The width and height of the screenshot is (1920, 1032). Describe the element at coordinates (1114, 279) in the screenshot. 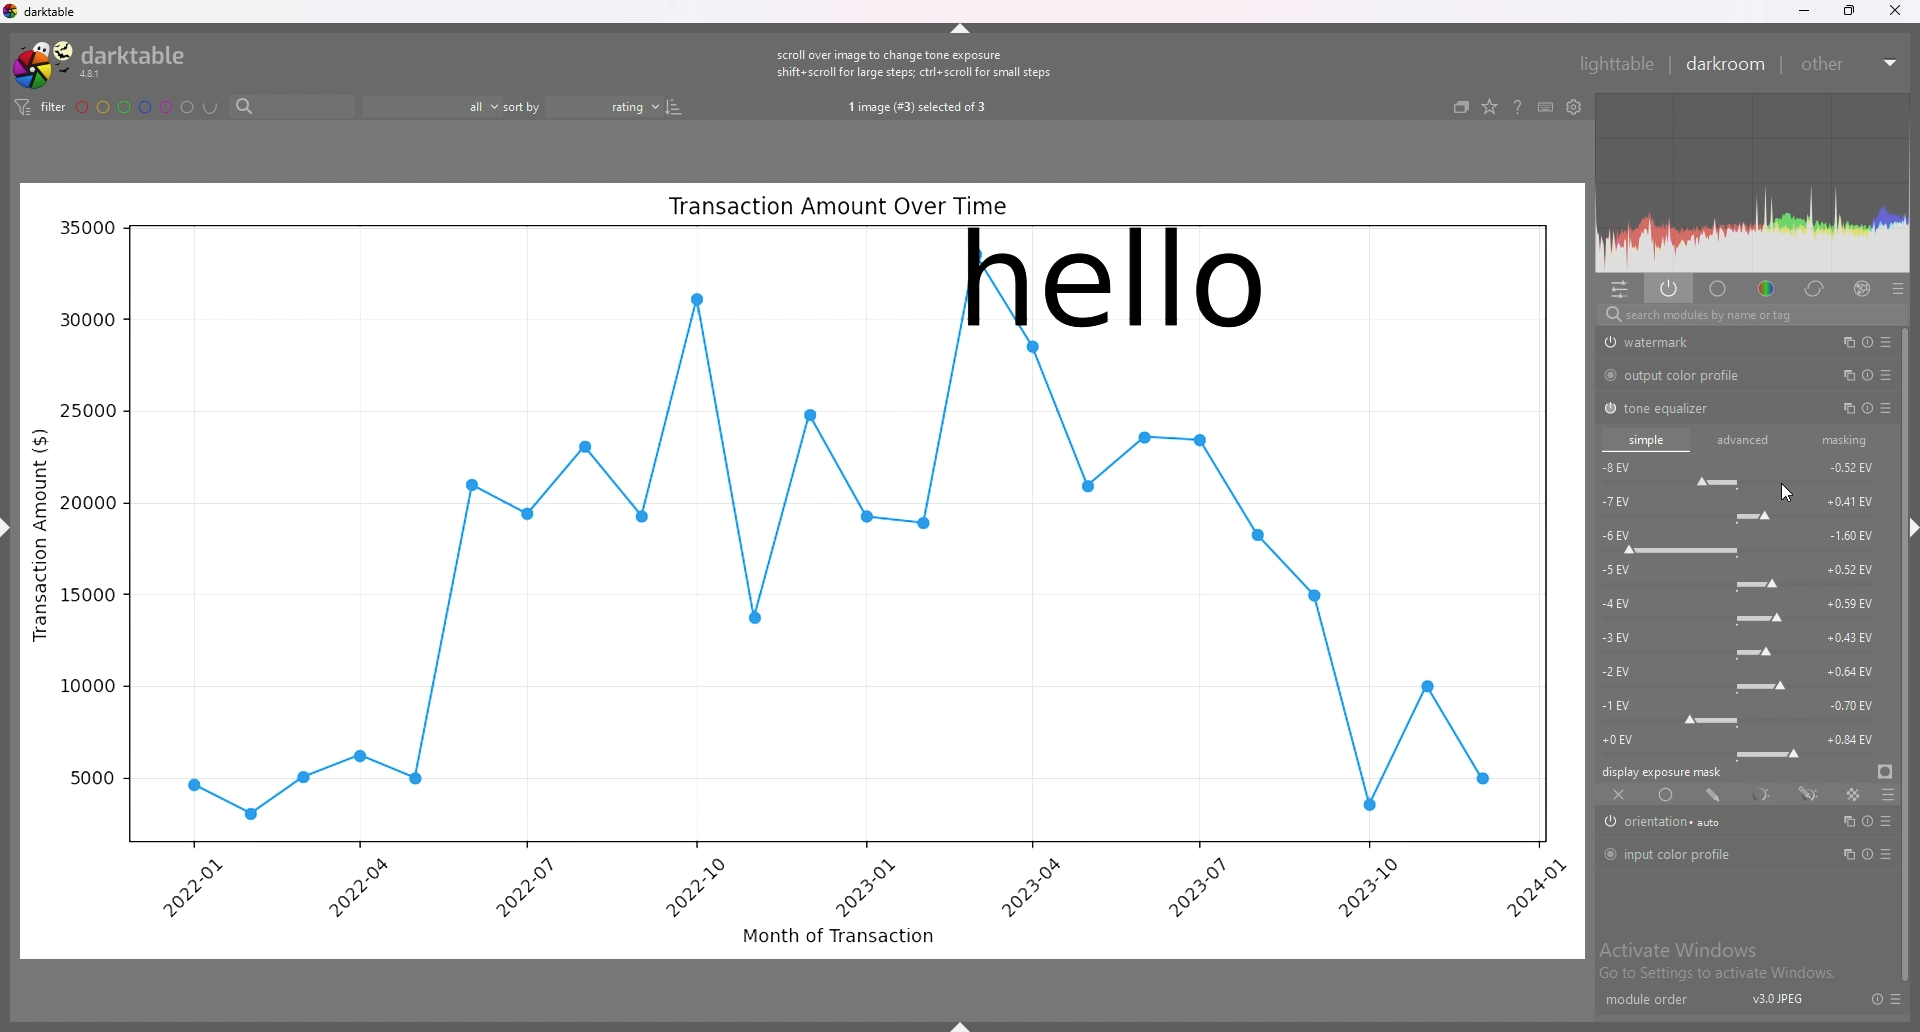

I see `hello` at that location.